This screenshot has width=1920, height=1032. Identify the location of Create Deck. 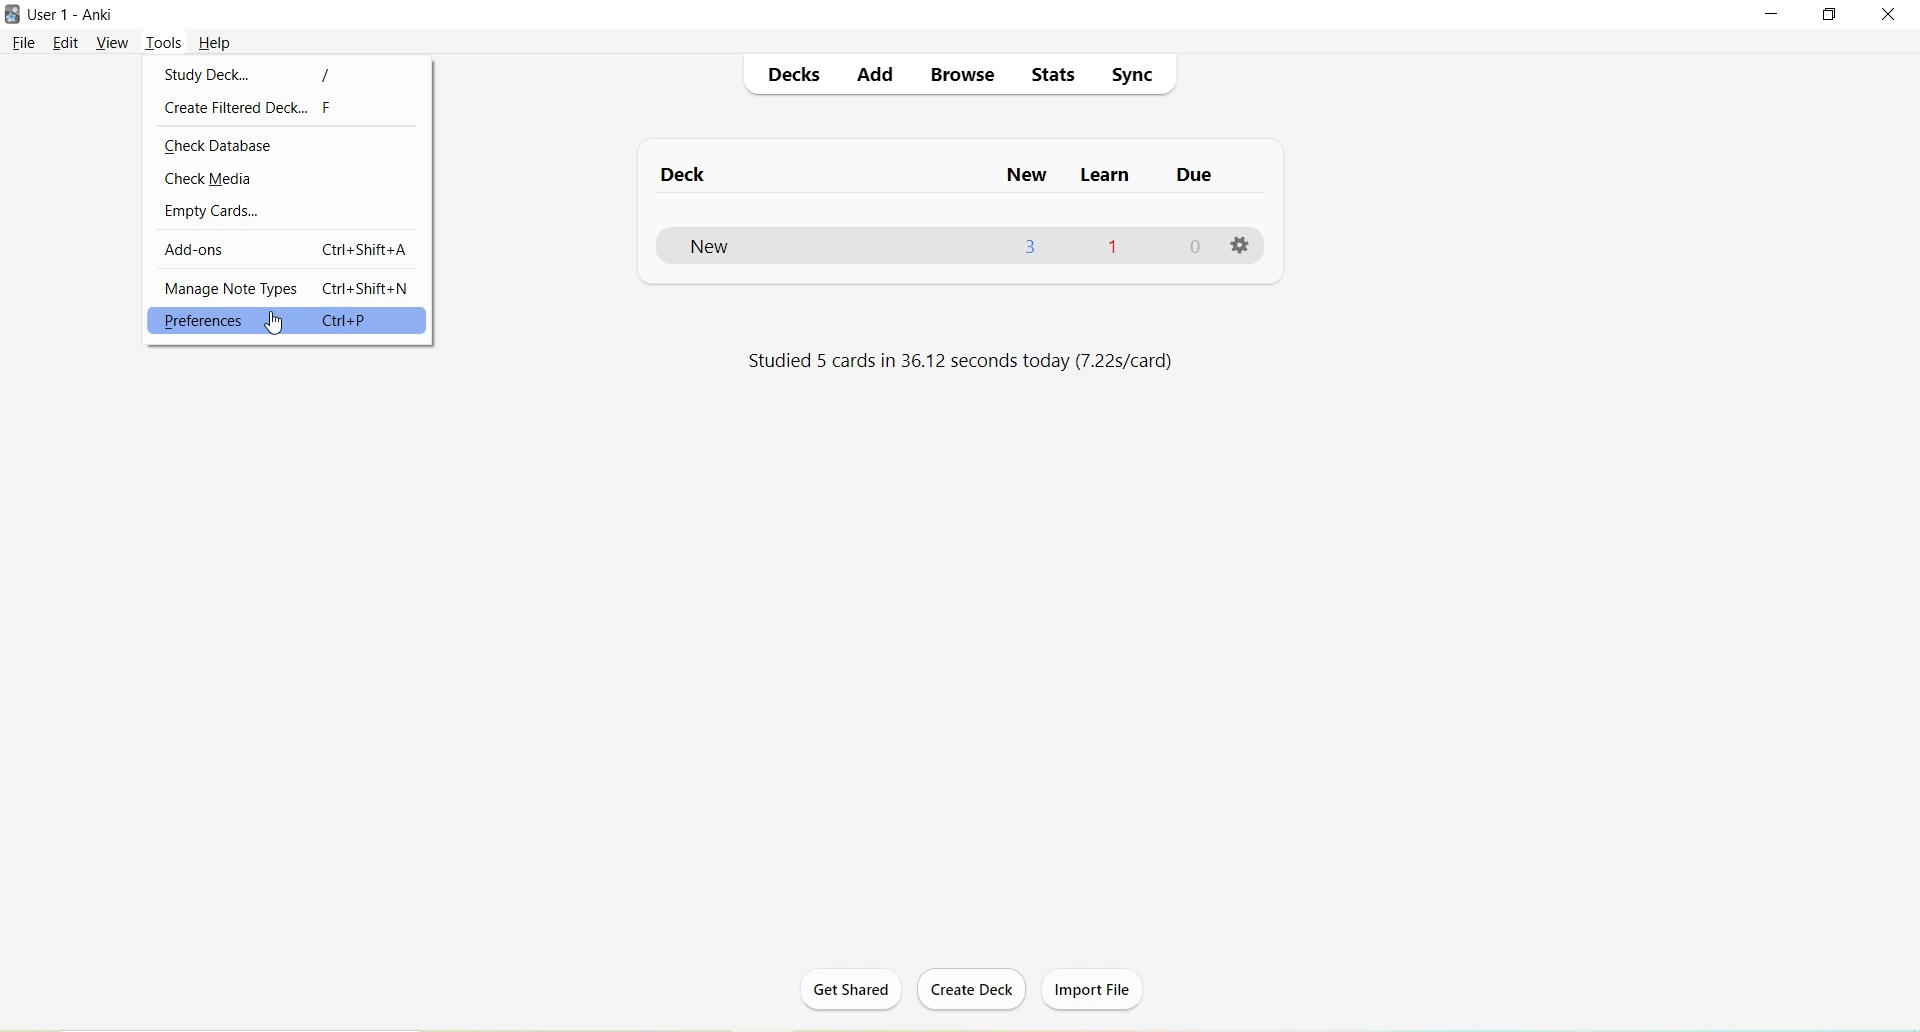
(976, 991).